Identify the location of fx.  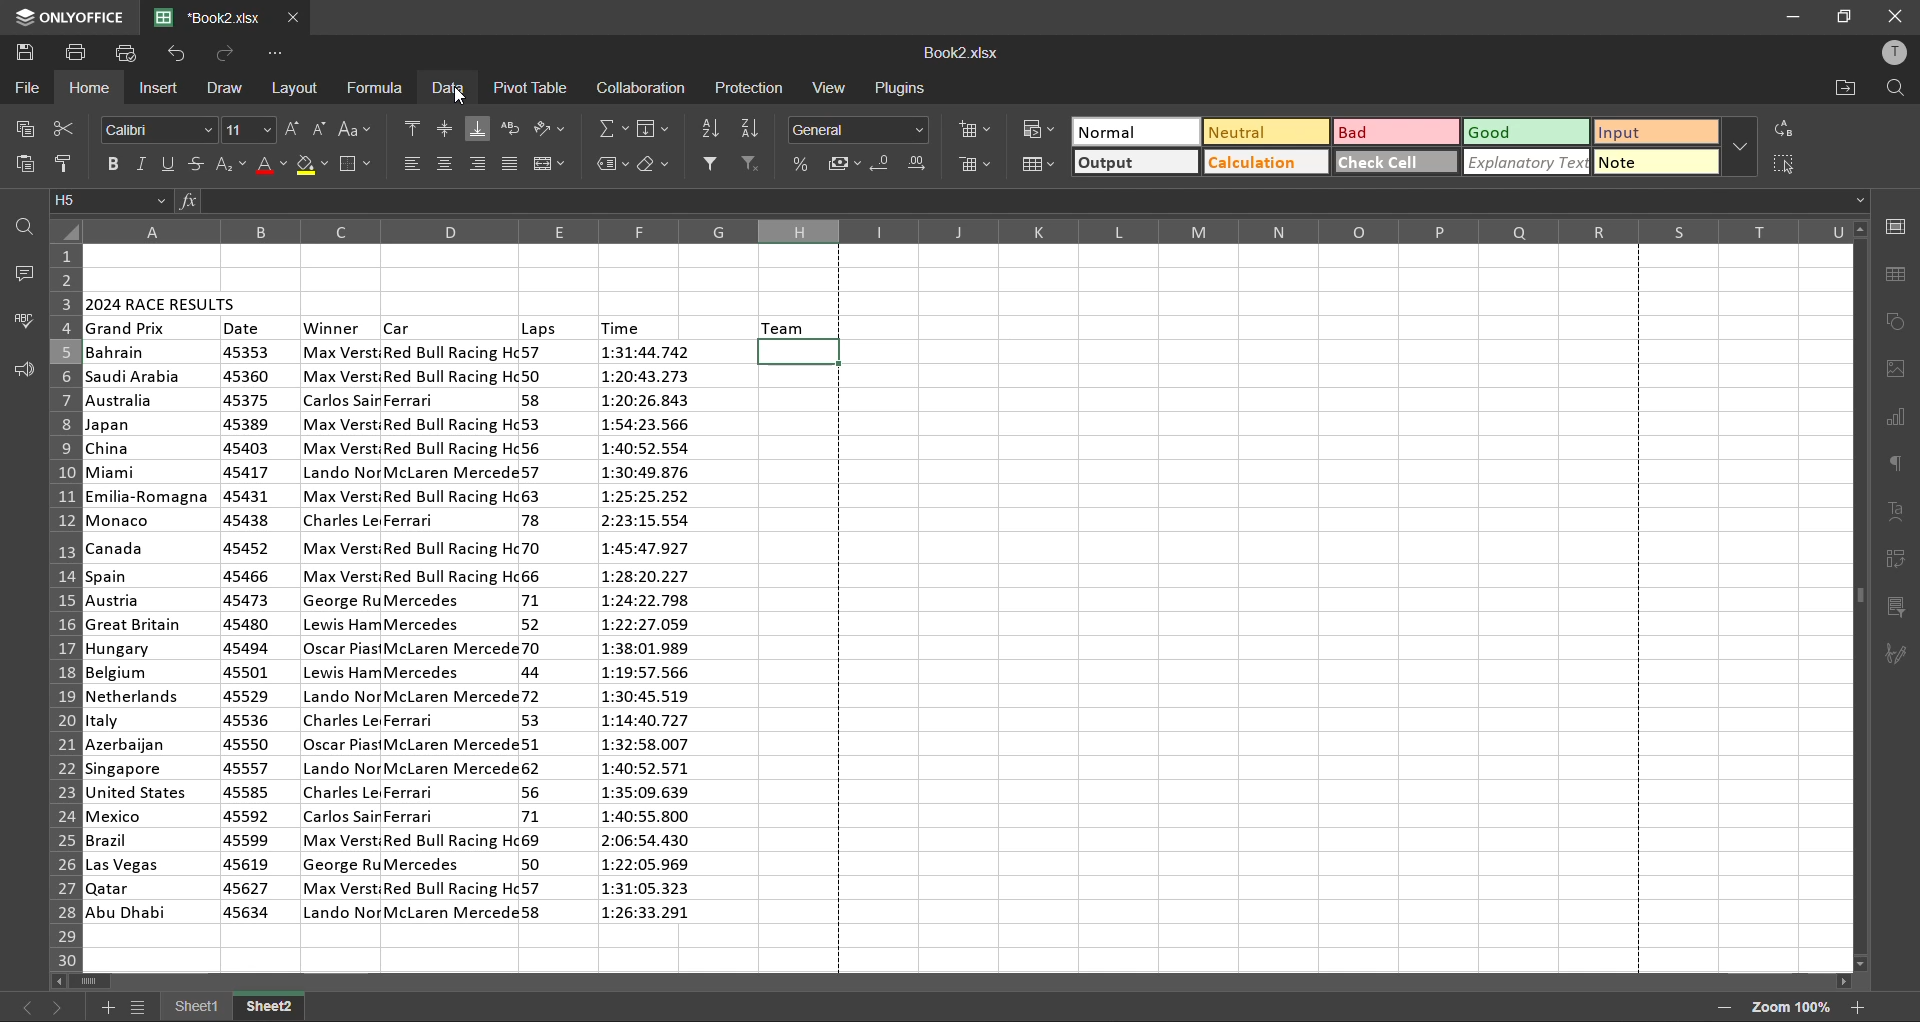
(191, 204).